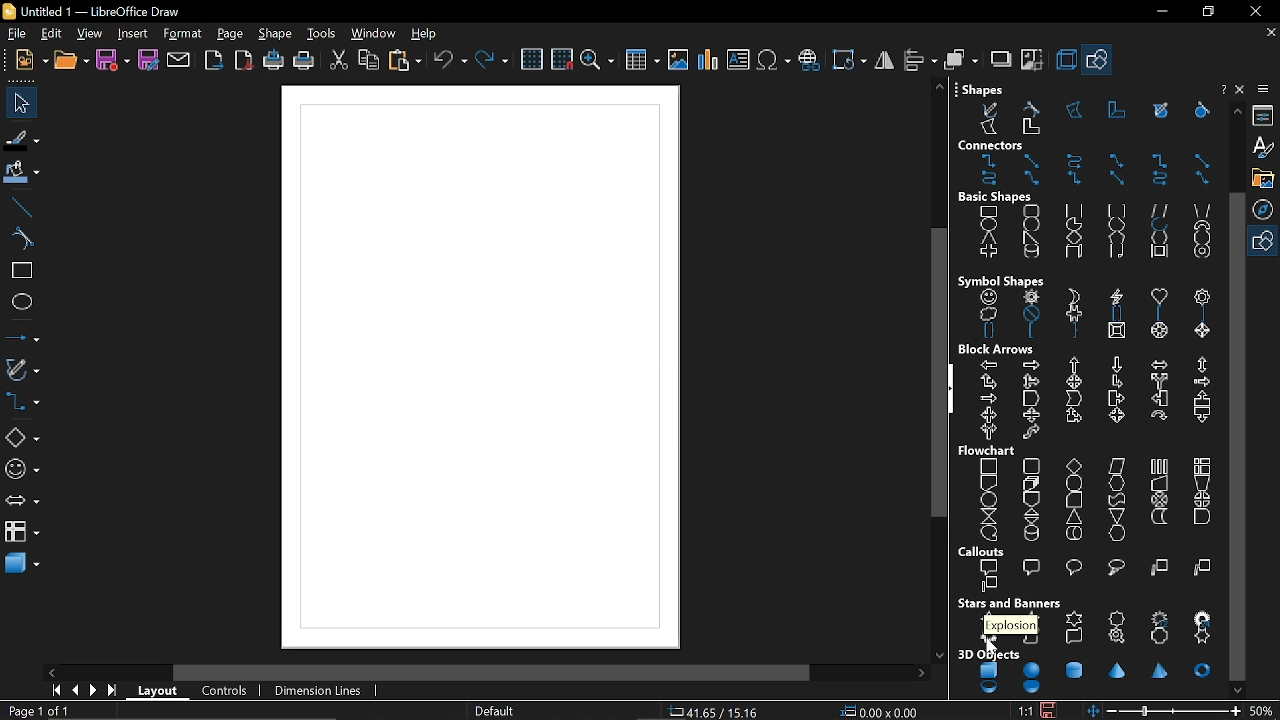 Image resolution: width=1280 pixels, height=720 pixels. I want to click on fill color, so click(20, 174).